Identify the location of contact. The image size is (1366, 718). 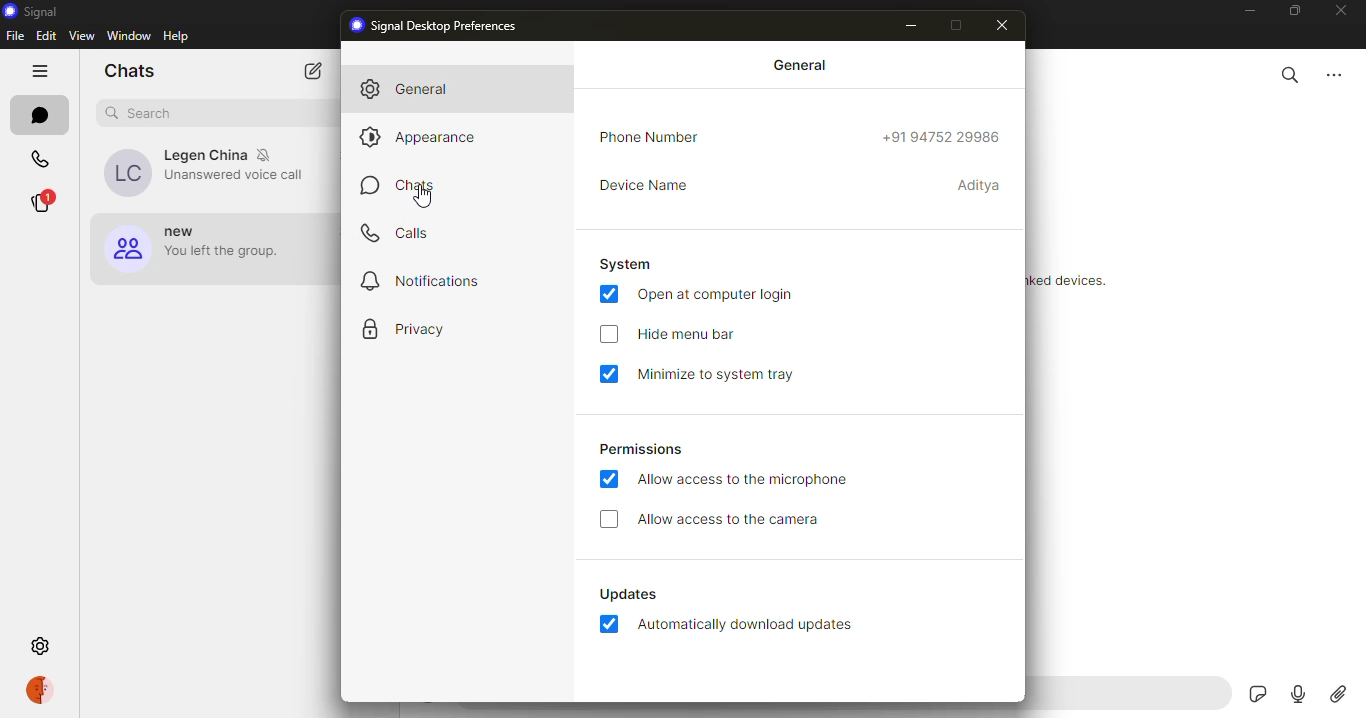
(208, 175).